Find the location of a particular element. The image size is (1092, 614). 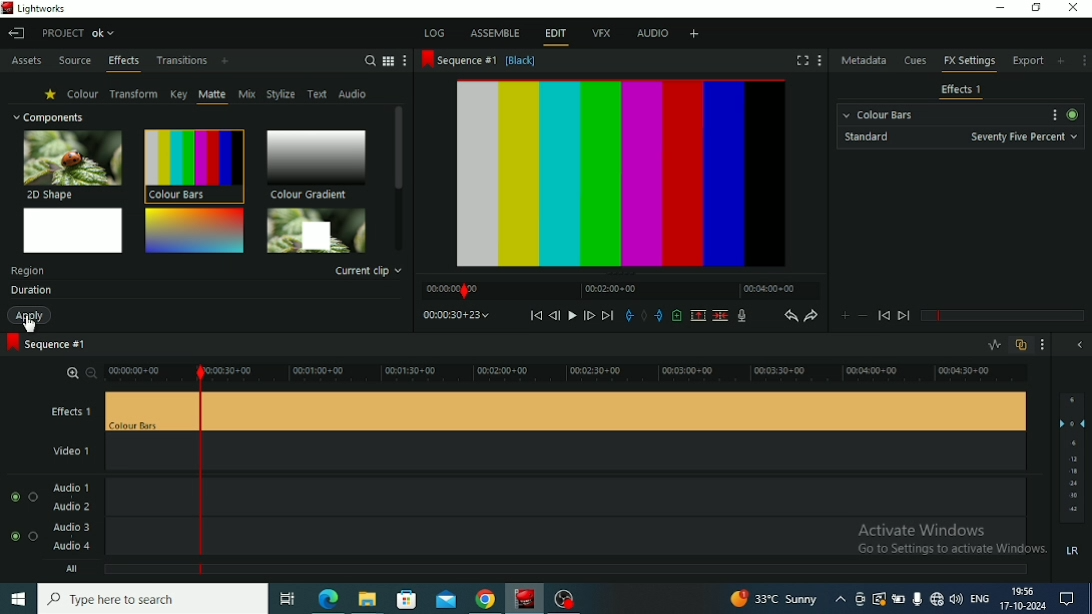

Show settings menu is located at coordinates (1052, 115).